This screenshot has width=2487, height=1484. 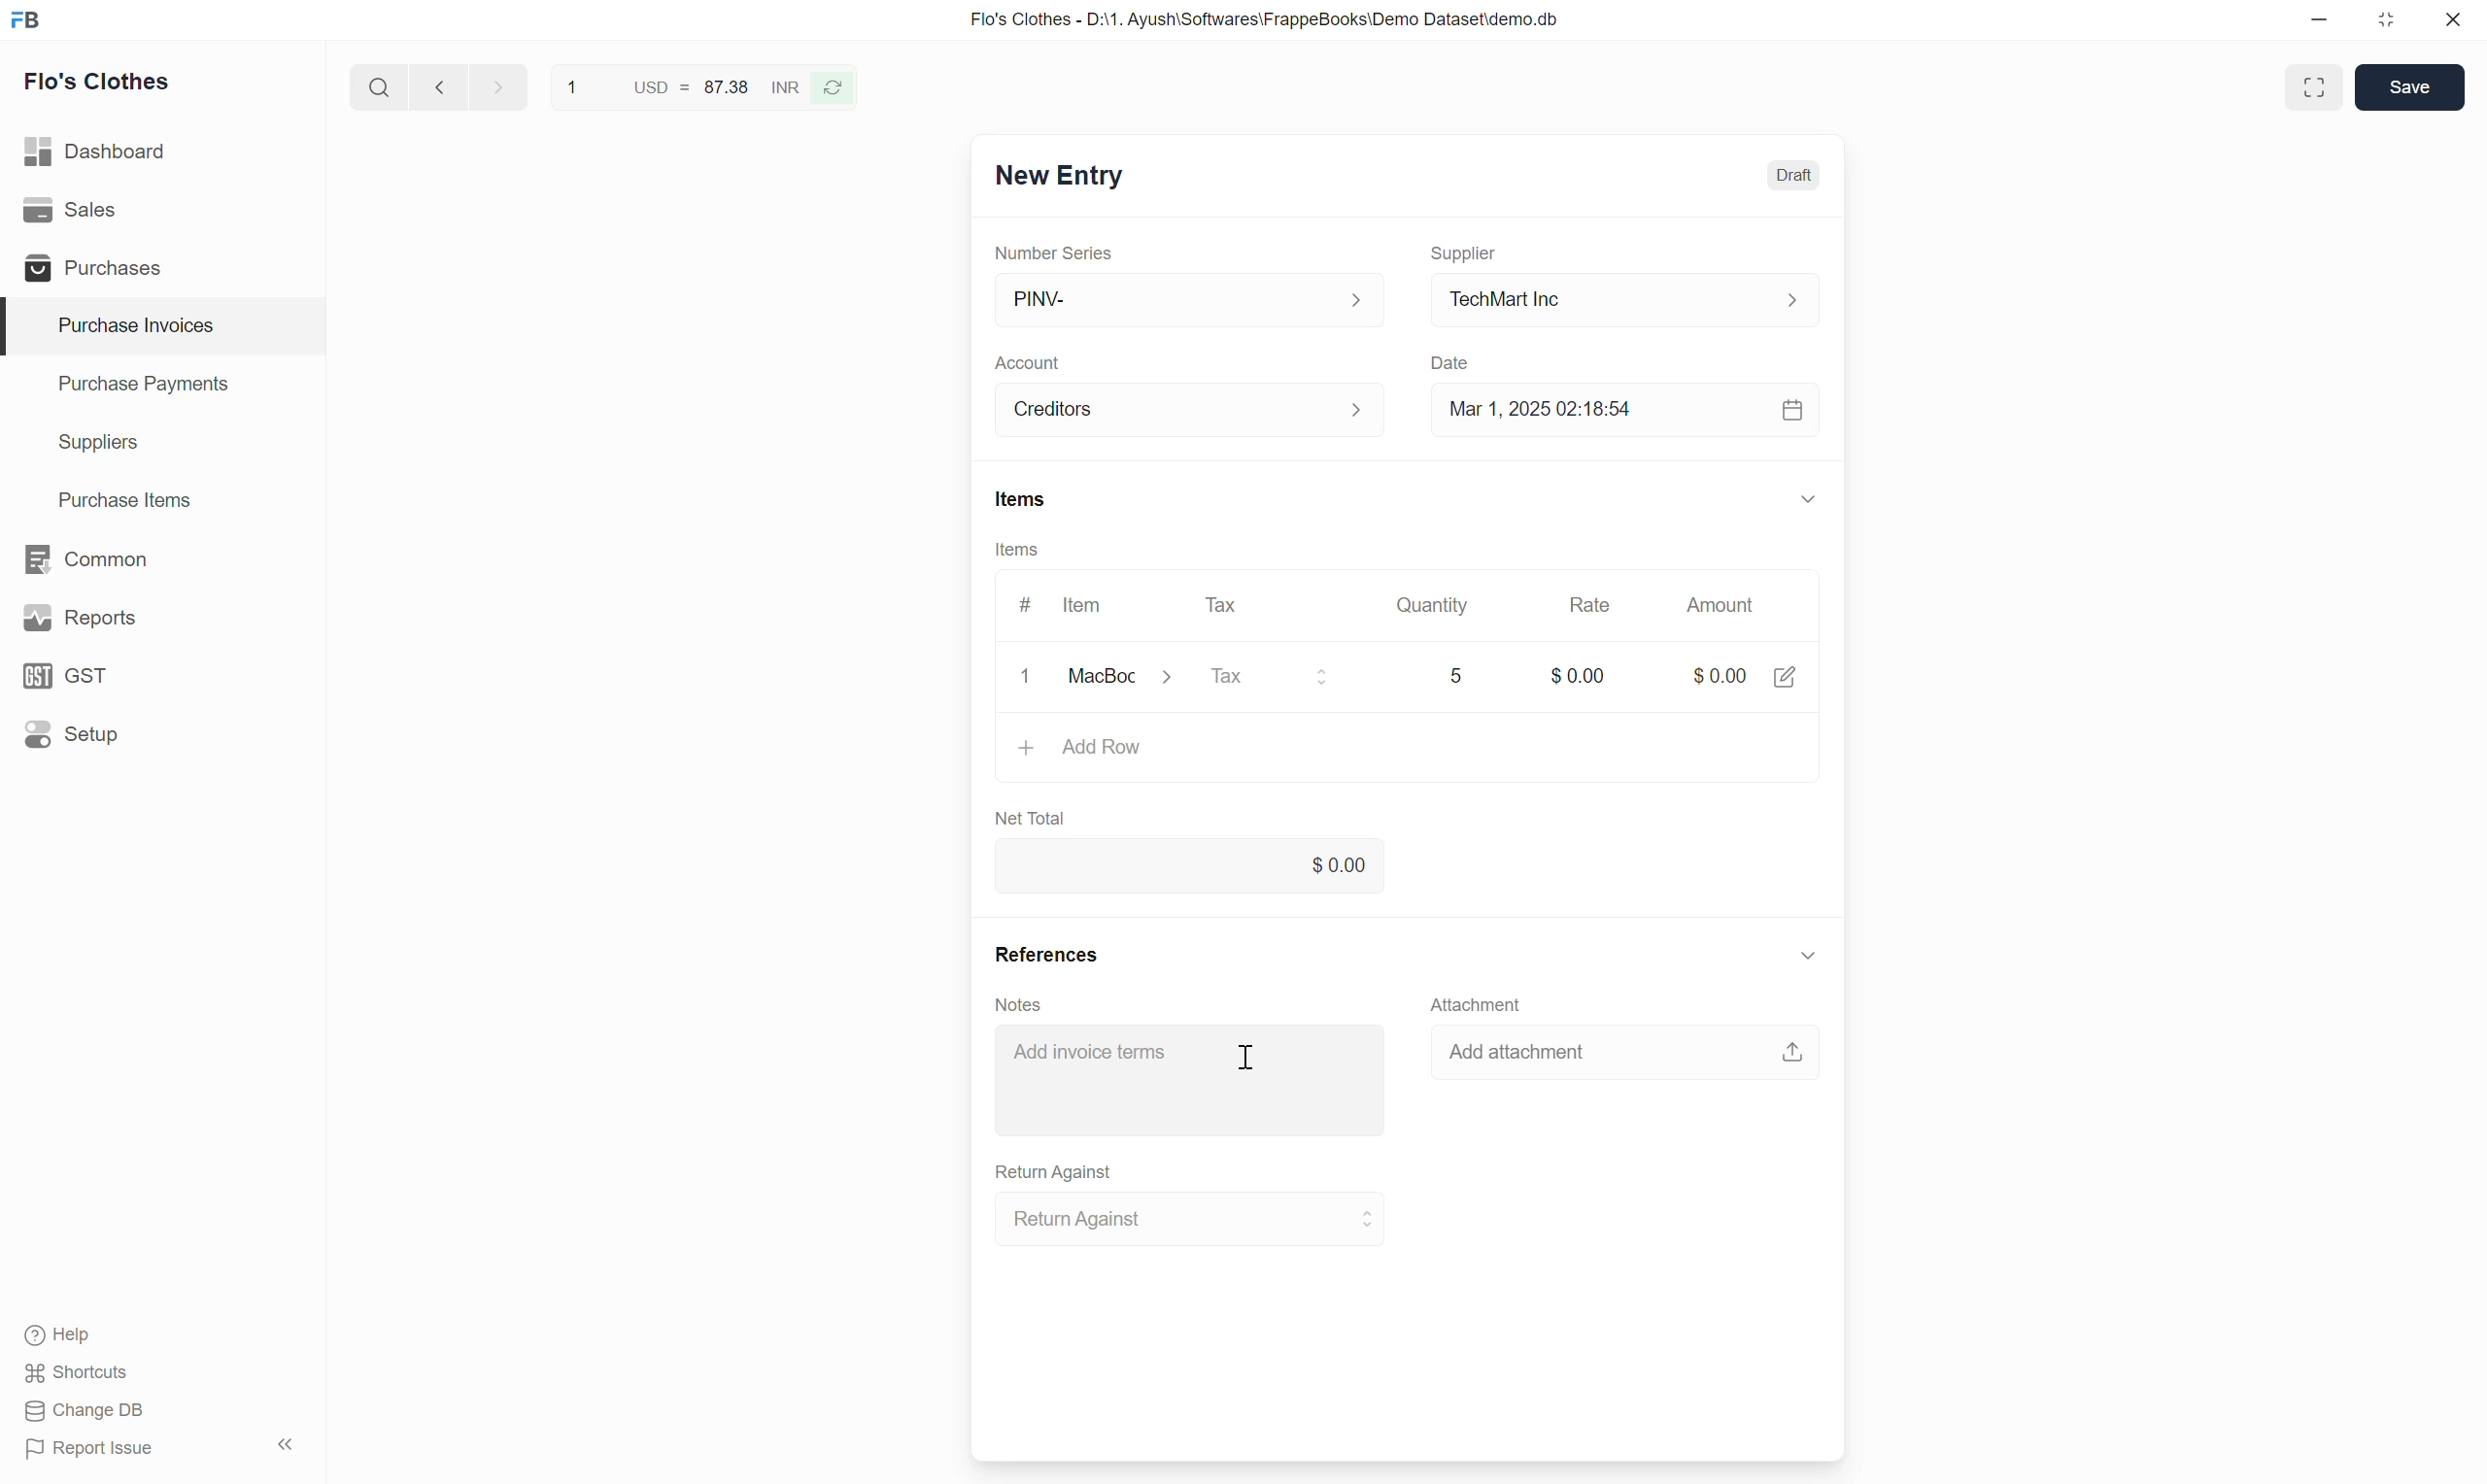 What do you see at coordinates (1464, 254) in the screenshot?
I see `Supplier` at bounding box center [1464, 254].